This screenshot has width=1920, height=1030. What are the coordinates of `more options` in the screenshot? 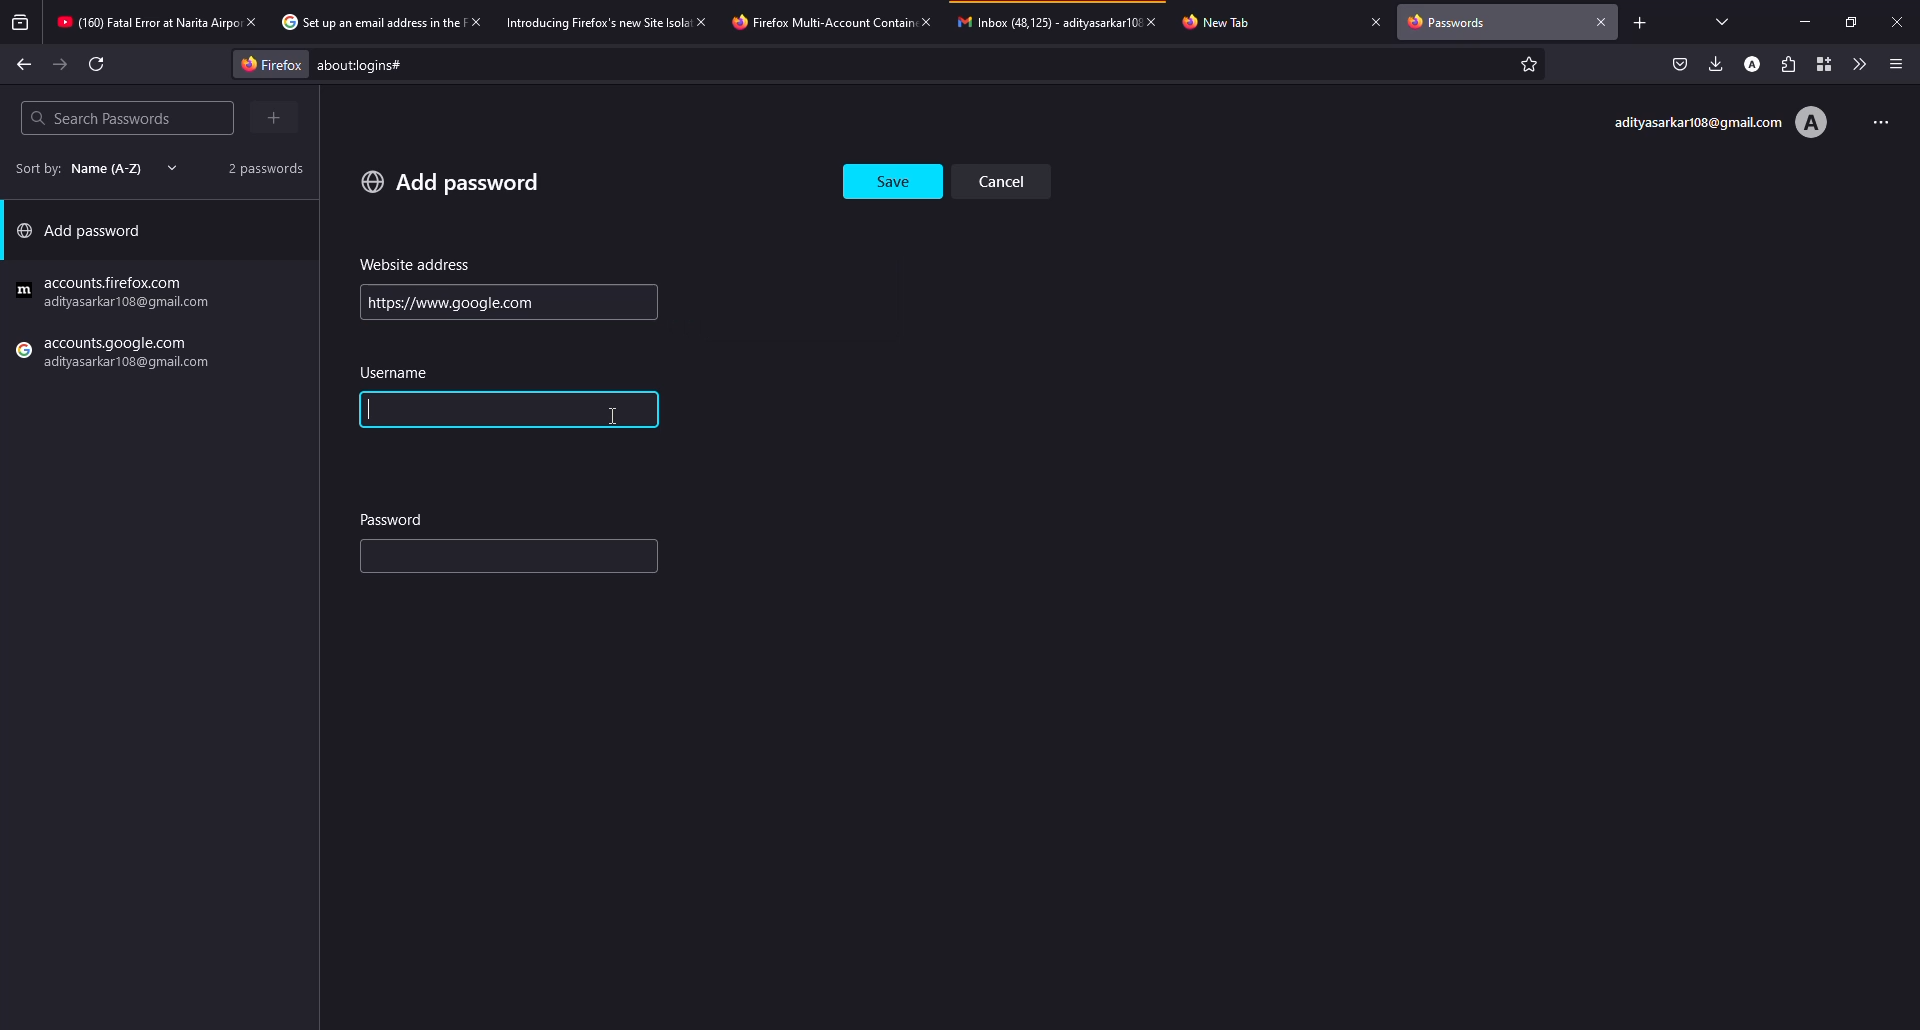 It's located at (1874, 120).